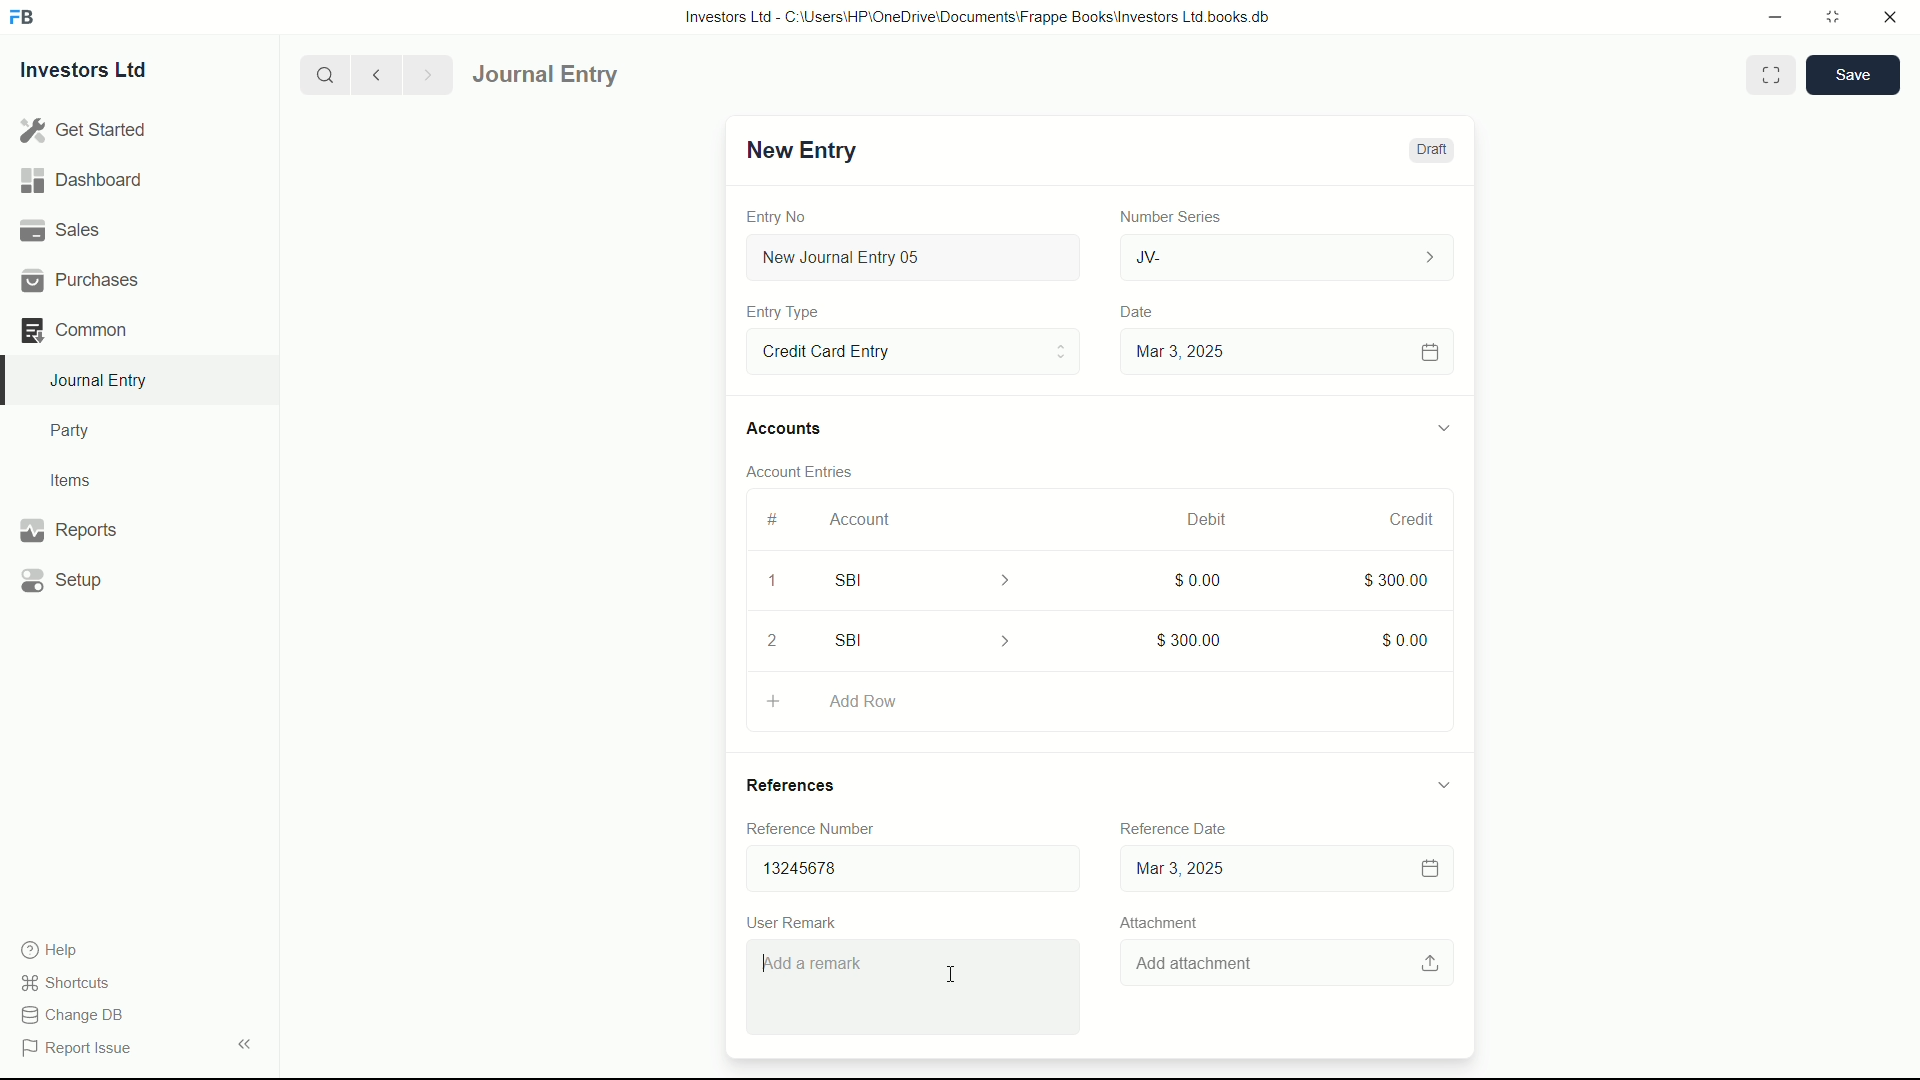 This screenshot has width=1920, height=1080. I want to click on Investors Ltd, so click(102, 73).